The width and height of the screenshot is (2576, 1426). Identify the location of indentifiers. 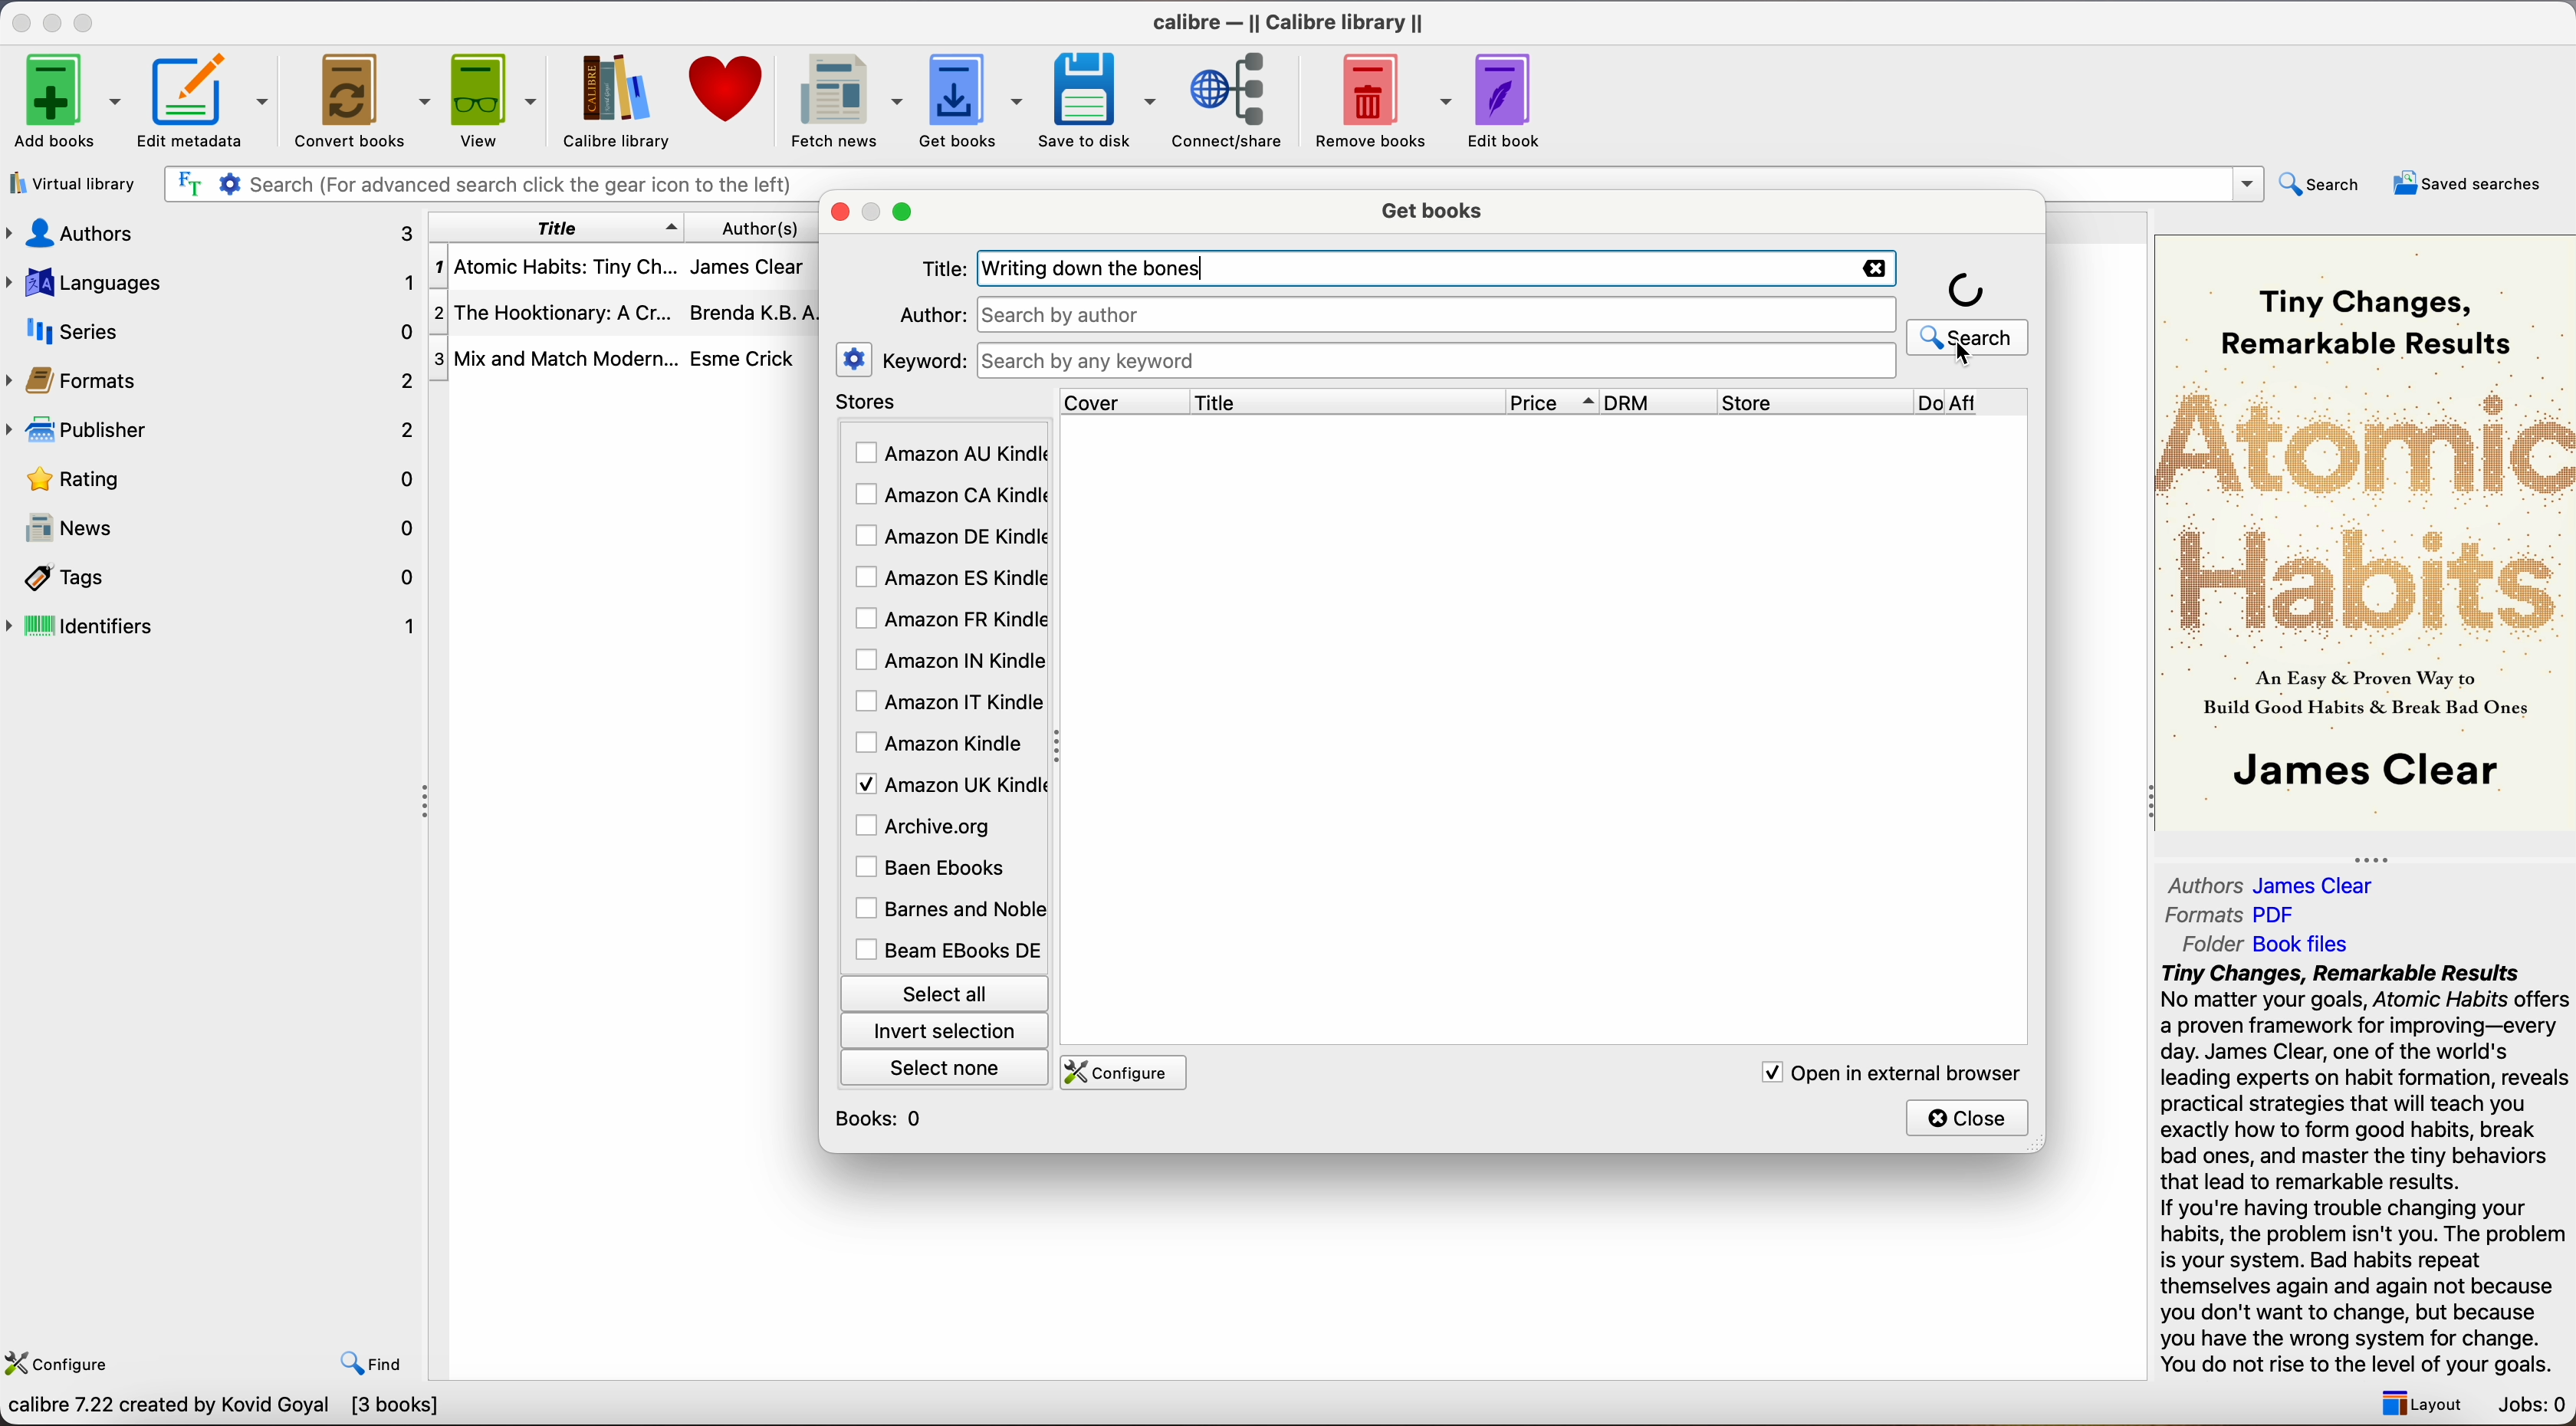
(216, 624).